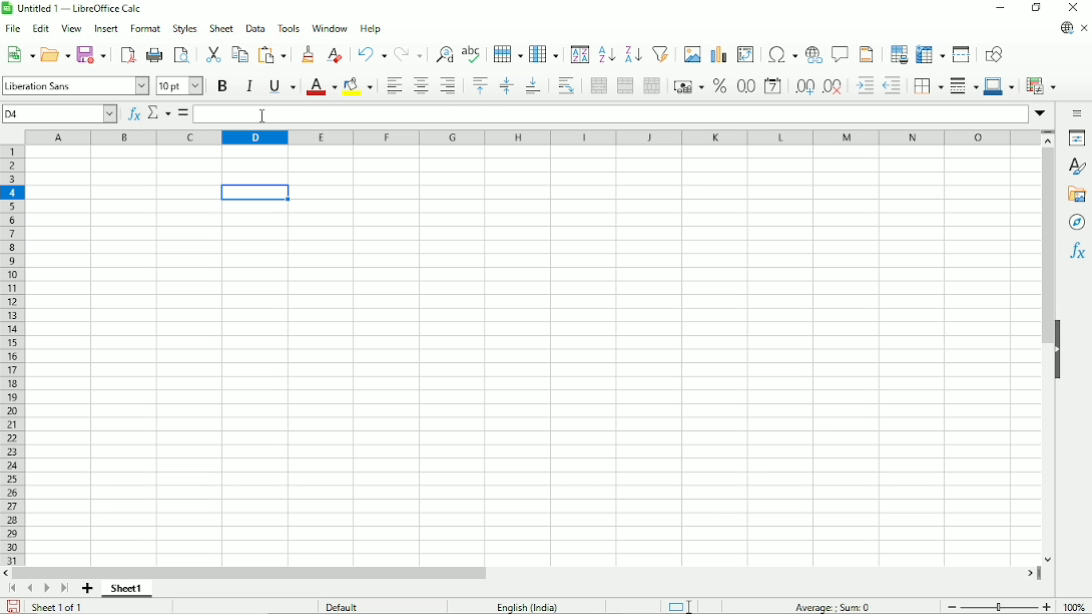  I want to click on Paste, so click(272, 54).